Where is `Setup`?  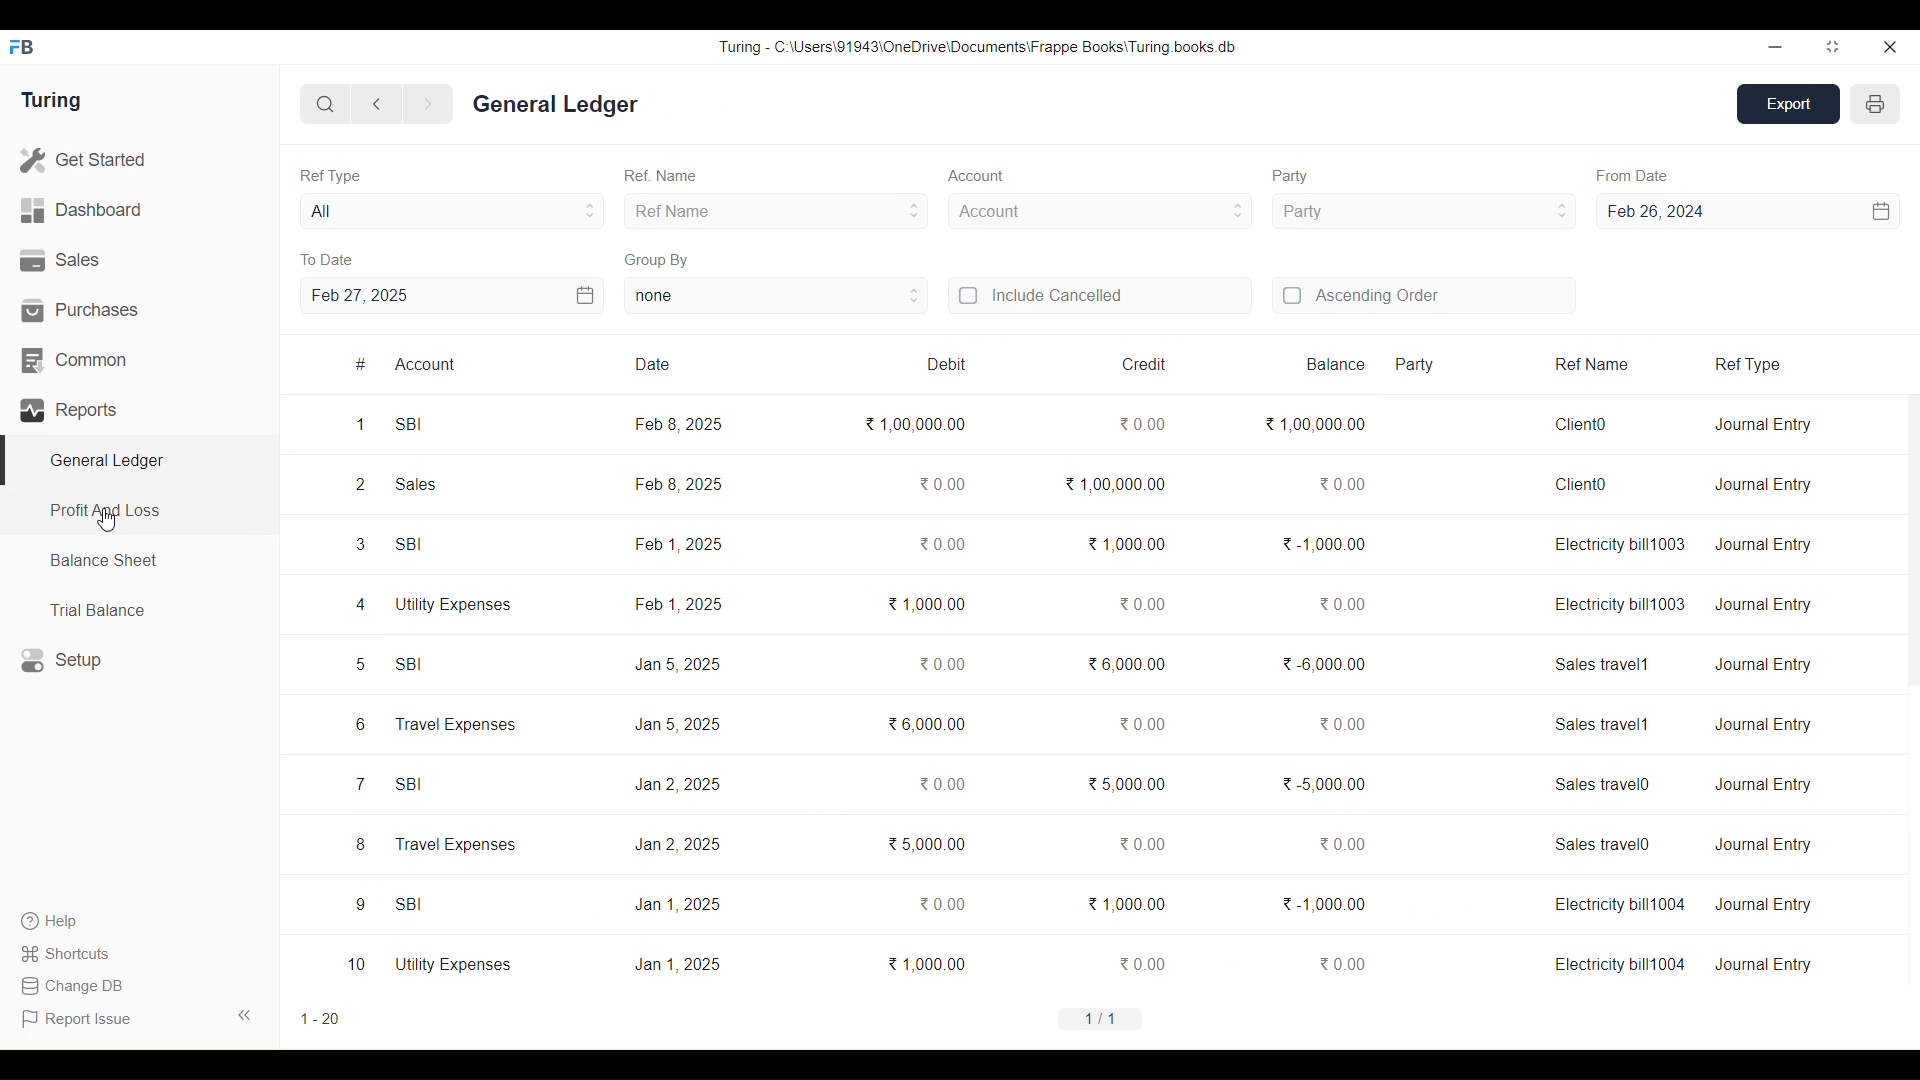 Setup is located at coordinates (140, 660).